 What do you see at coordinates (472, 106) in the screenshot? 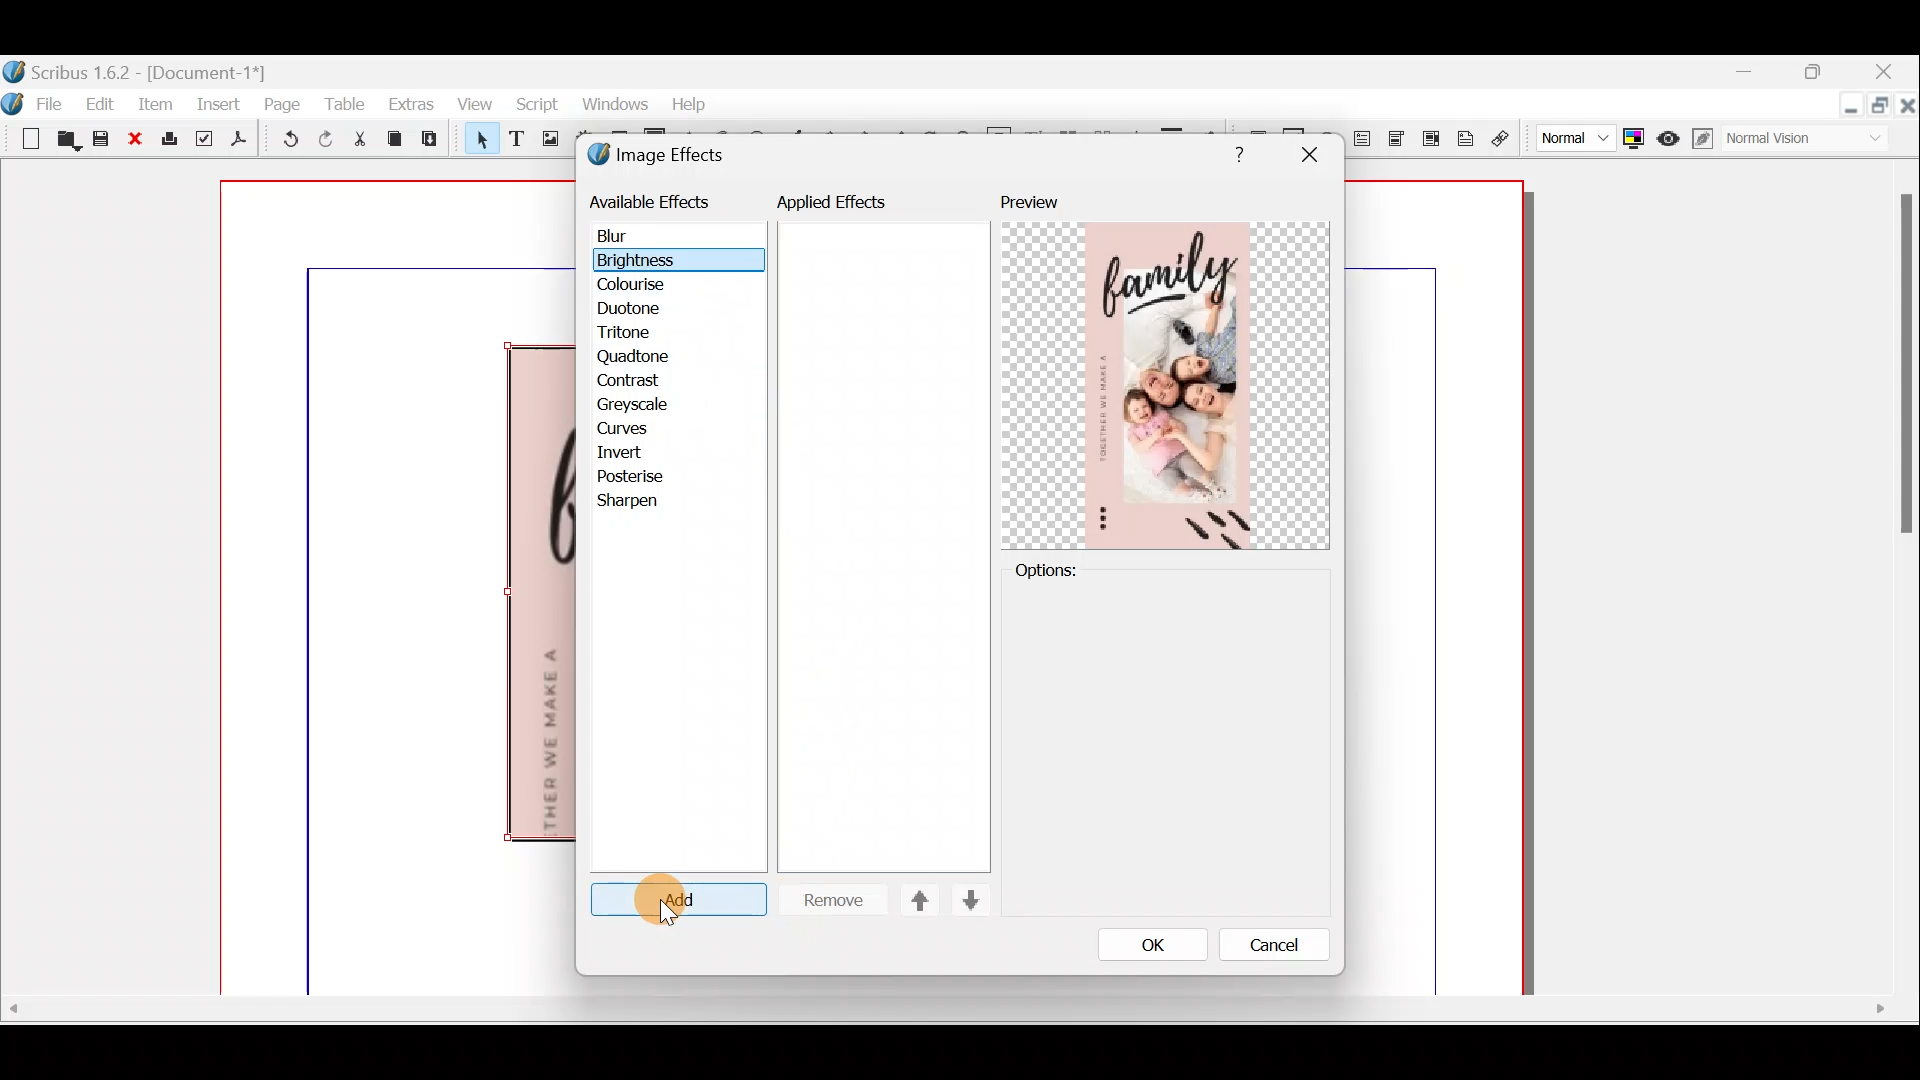
I see `View` at bounding box center [472, 106].